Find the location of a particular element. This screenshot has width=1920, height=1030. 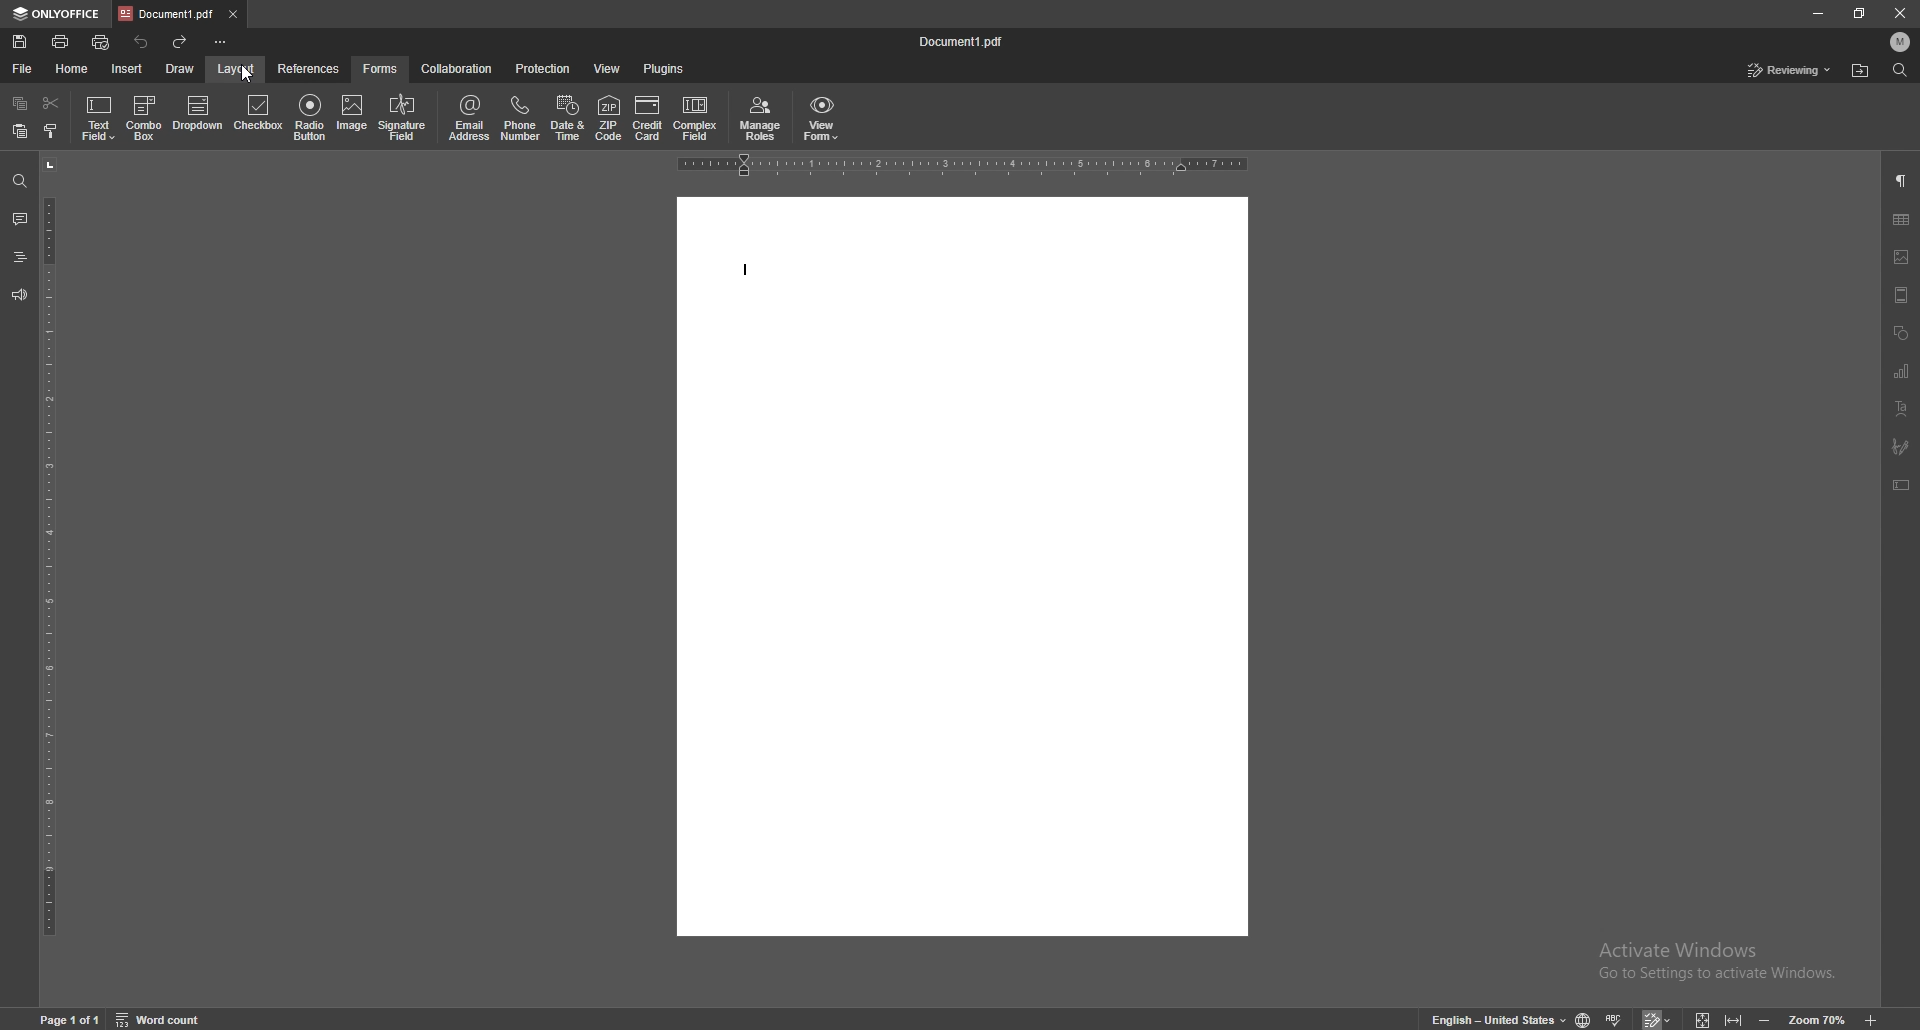

find is located at coordinates (1901, 69).